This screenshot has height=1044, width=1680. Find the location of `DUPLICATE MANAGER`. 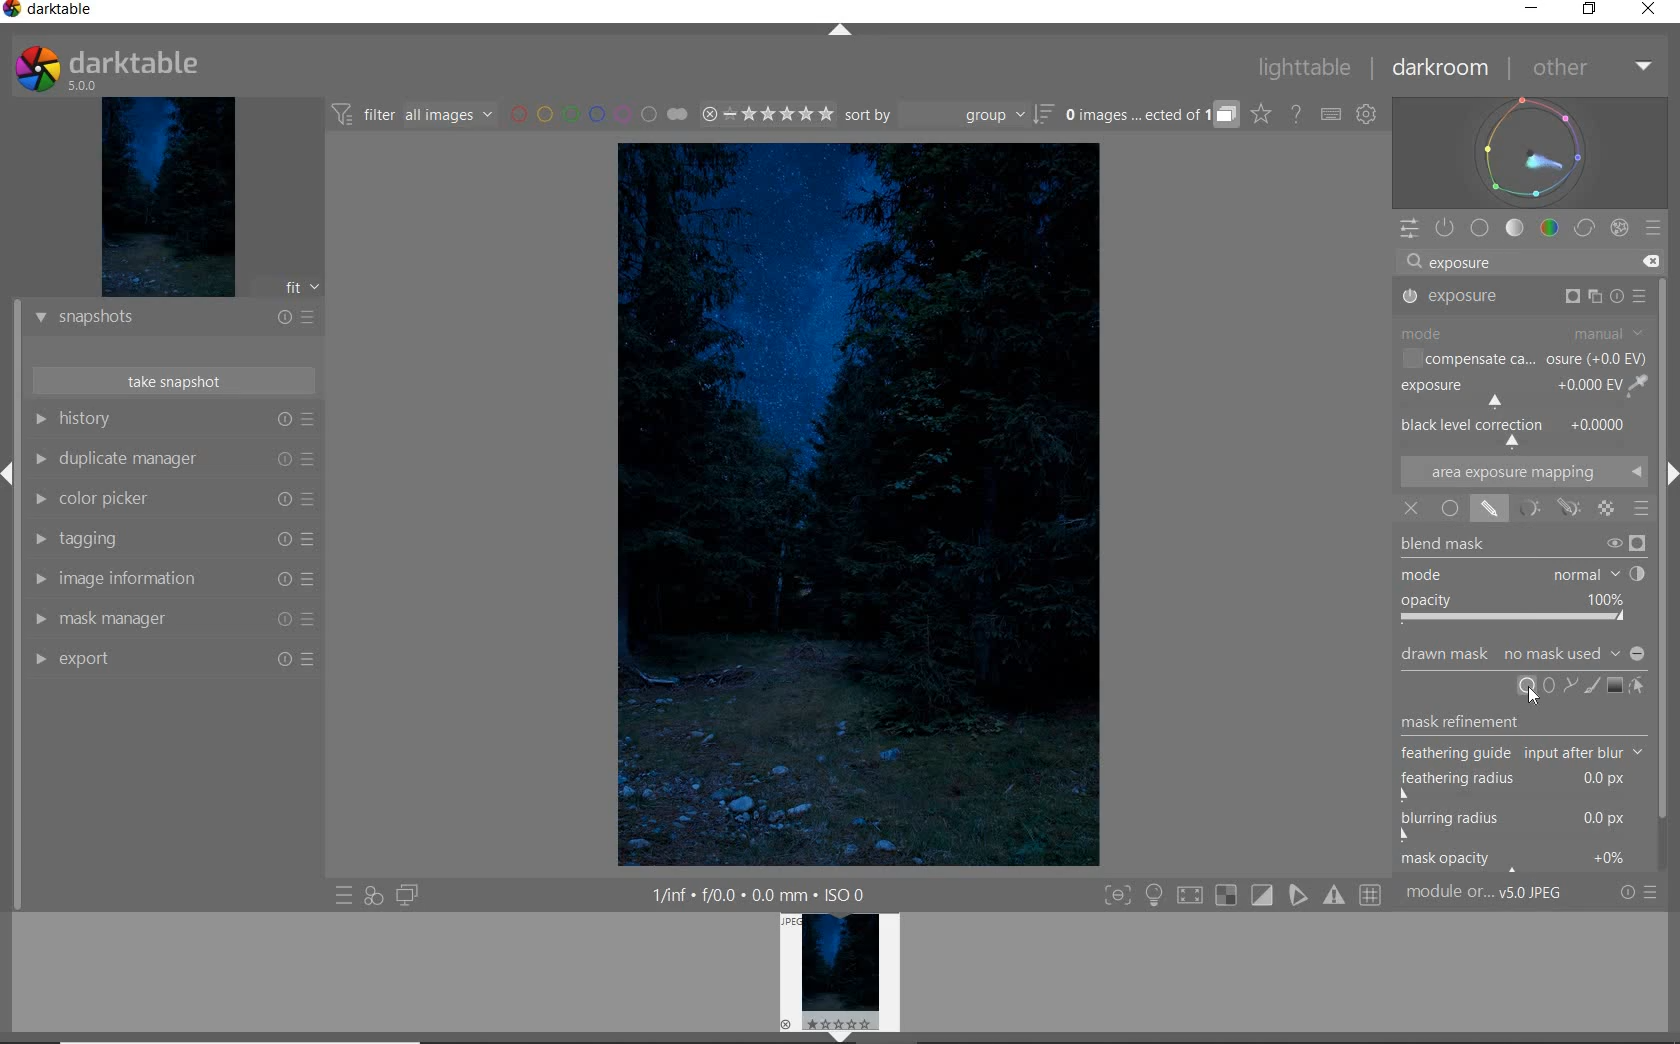

DUPLICATE MANAGER is located at coordinates (172, 459).